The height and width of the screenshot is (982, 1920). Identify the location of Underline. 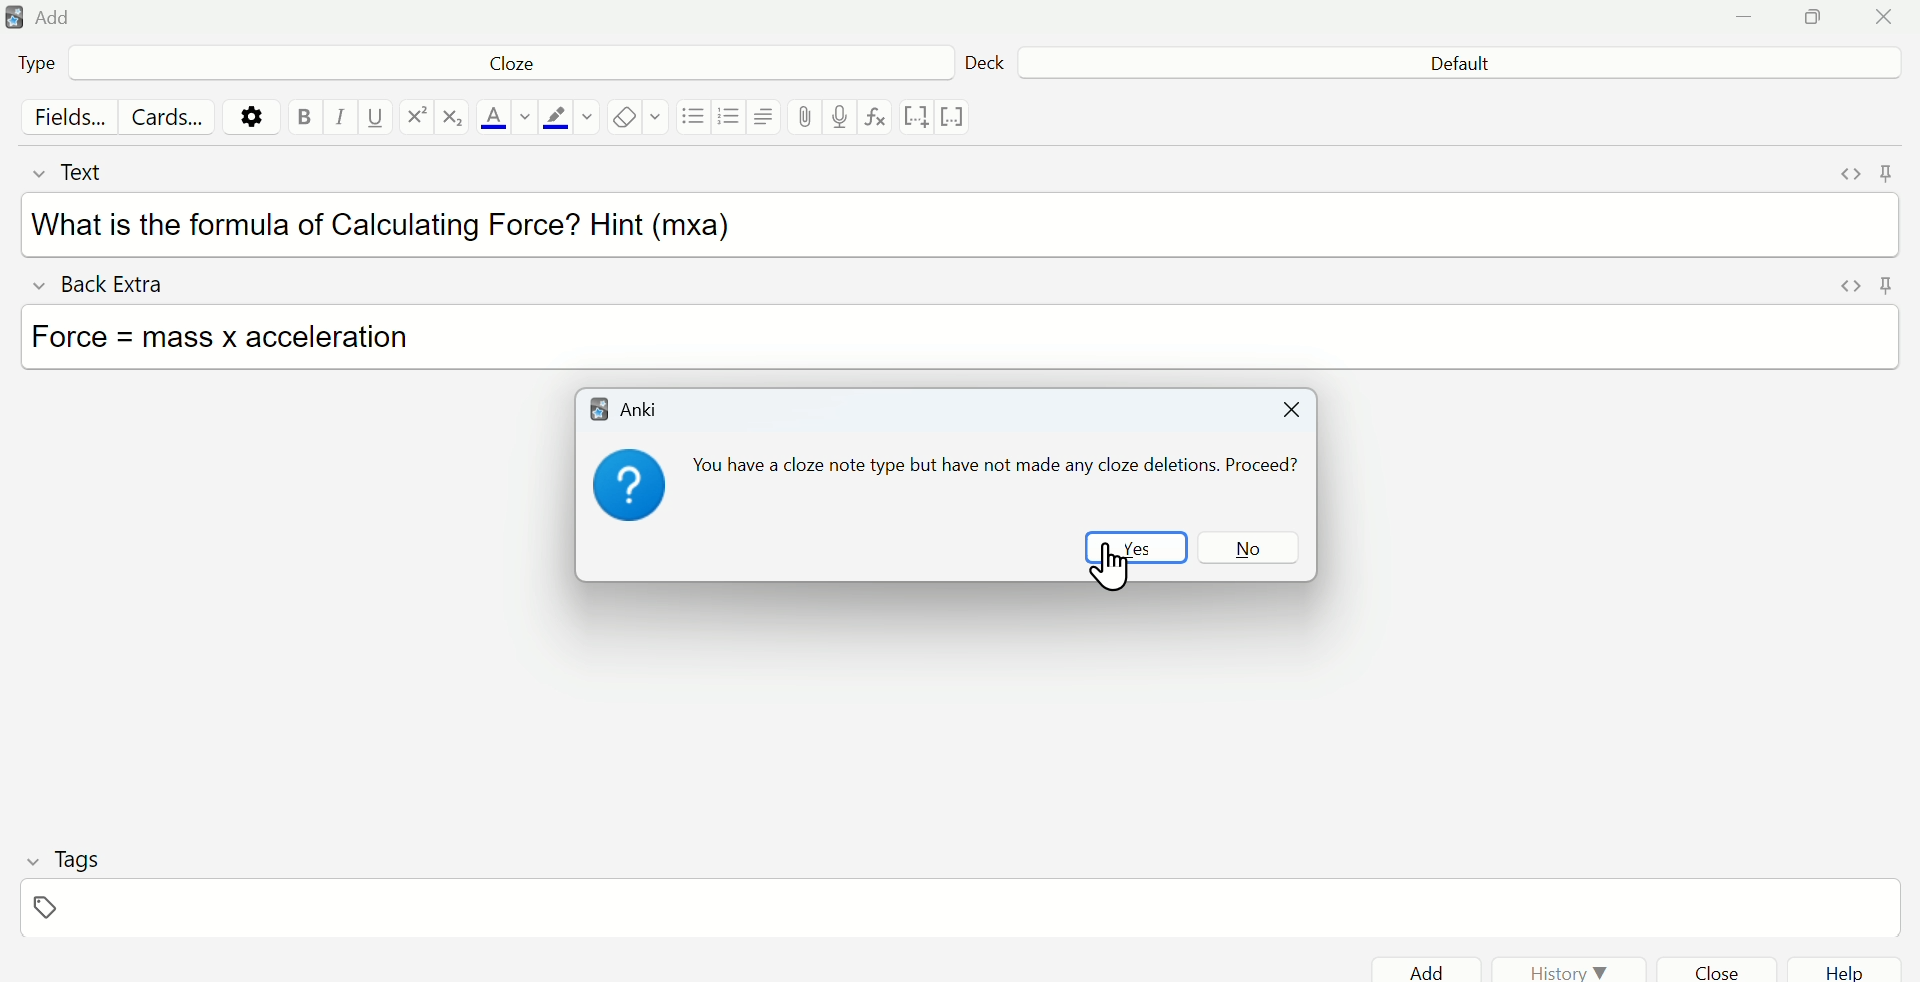
(375, 119).